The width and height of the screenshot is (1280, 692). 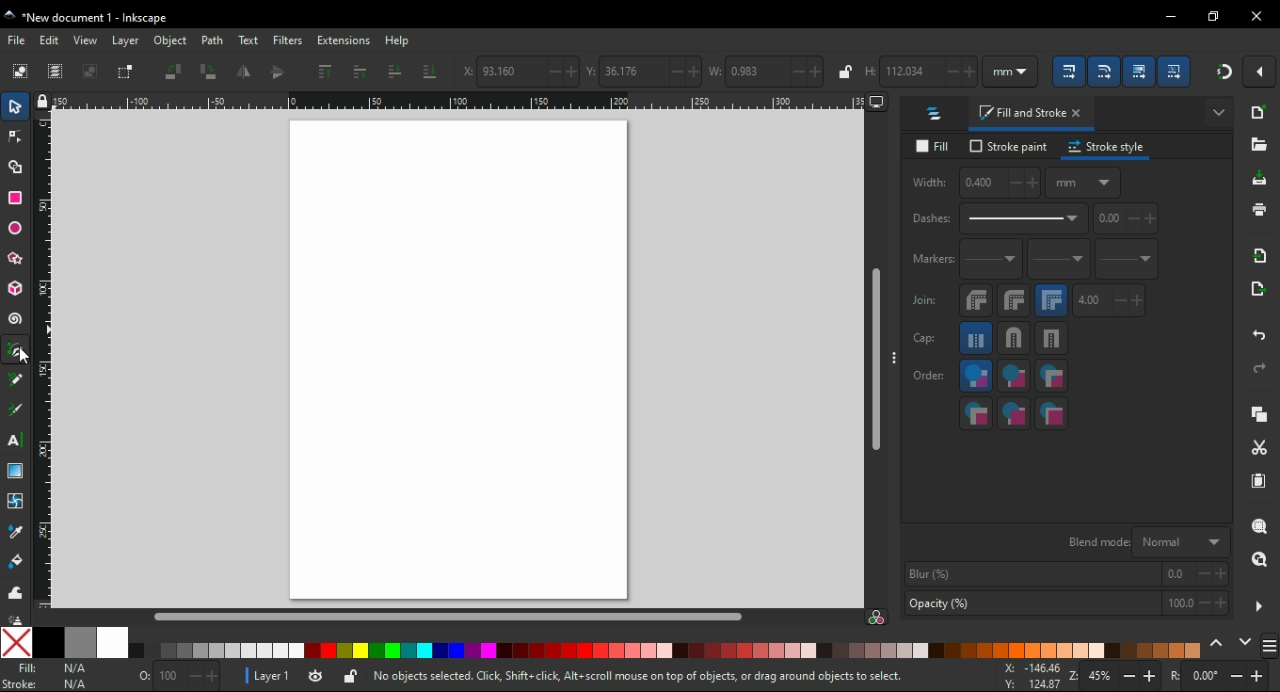 I want to click on lower, so click(x=394, y=72).